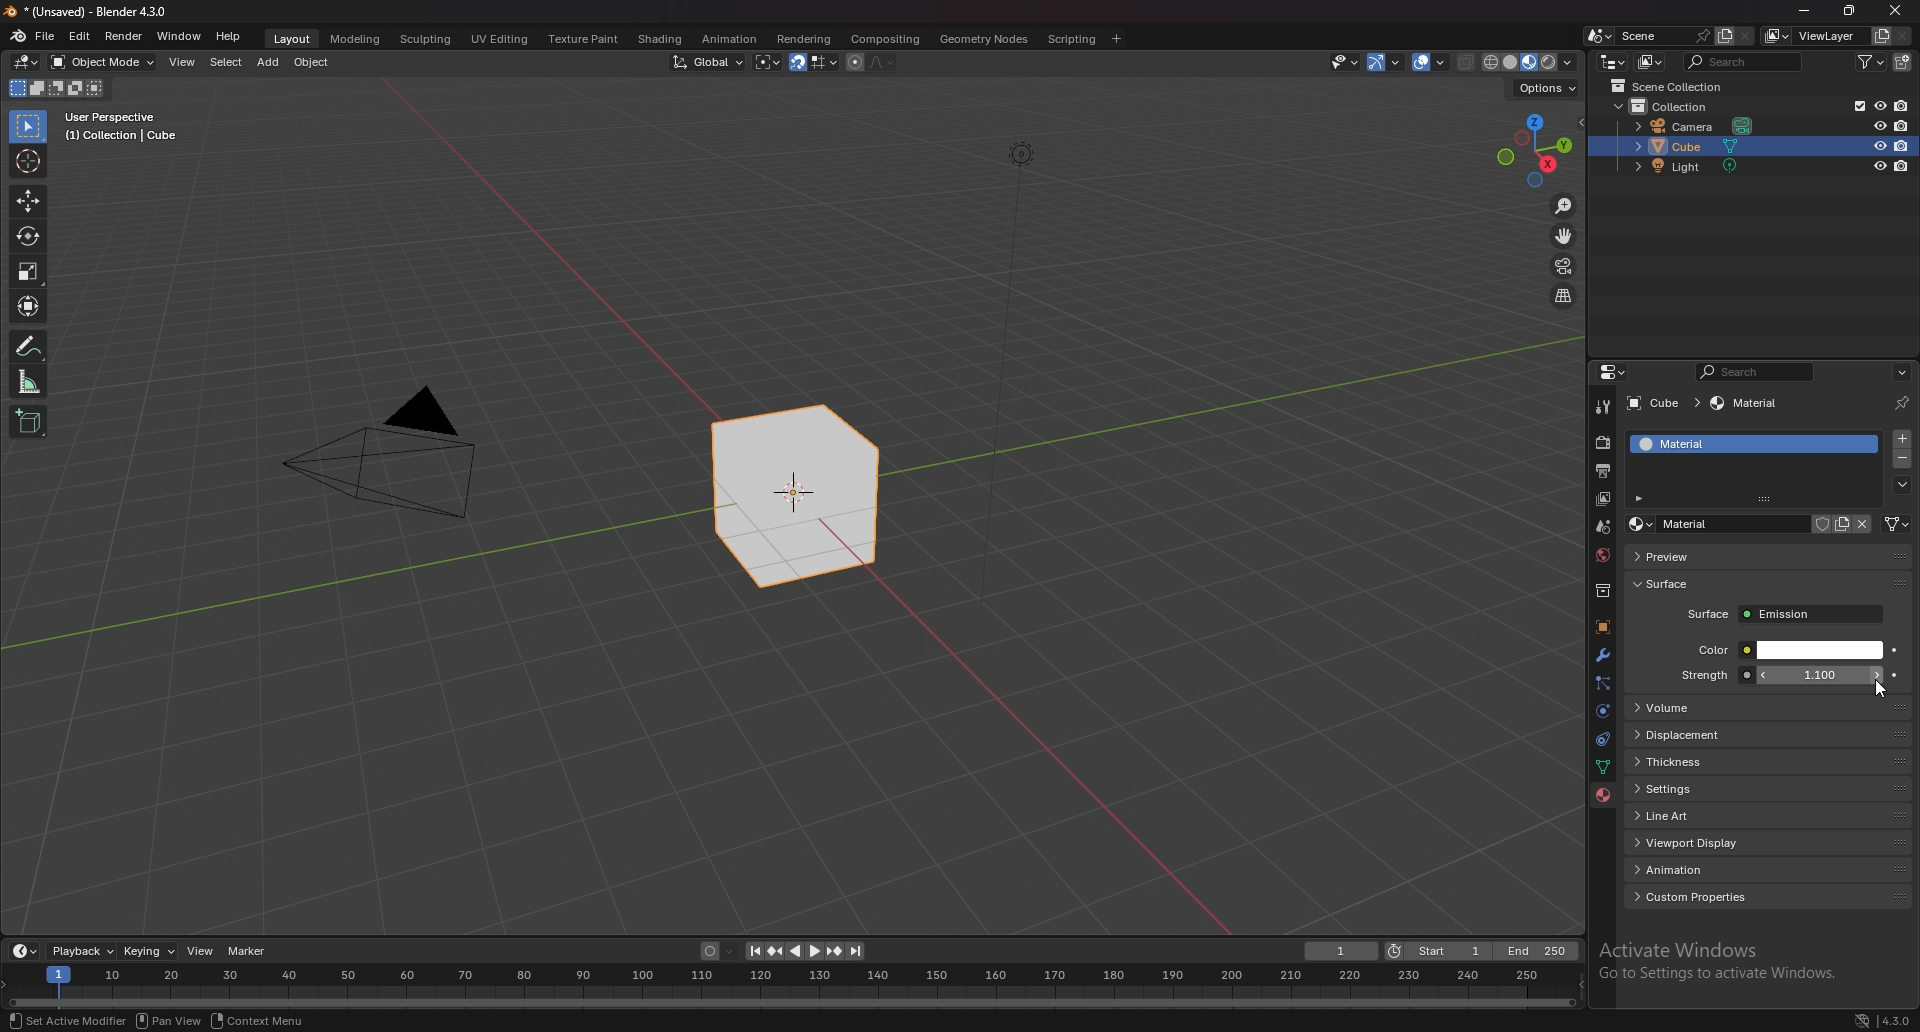 The width and height of the screenshot is (1920, 1032). What do you see at coordinates (1770, 896) in the screenshot?
I see `custom properties` at bounding box center [1770, 896].